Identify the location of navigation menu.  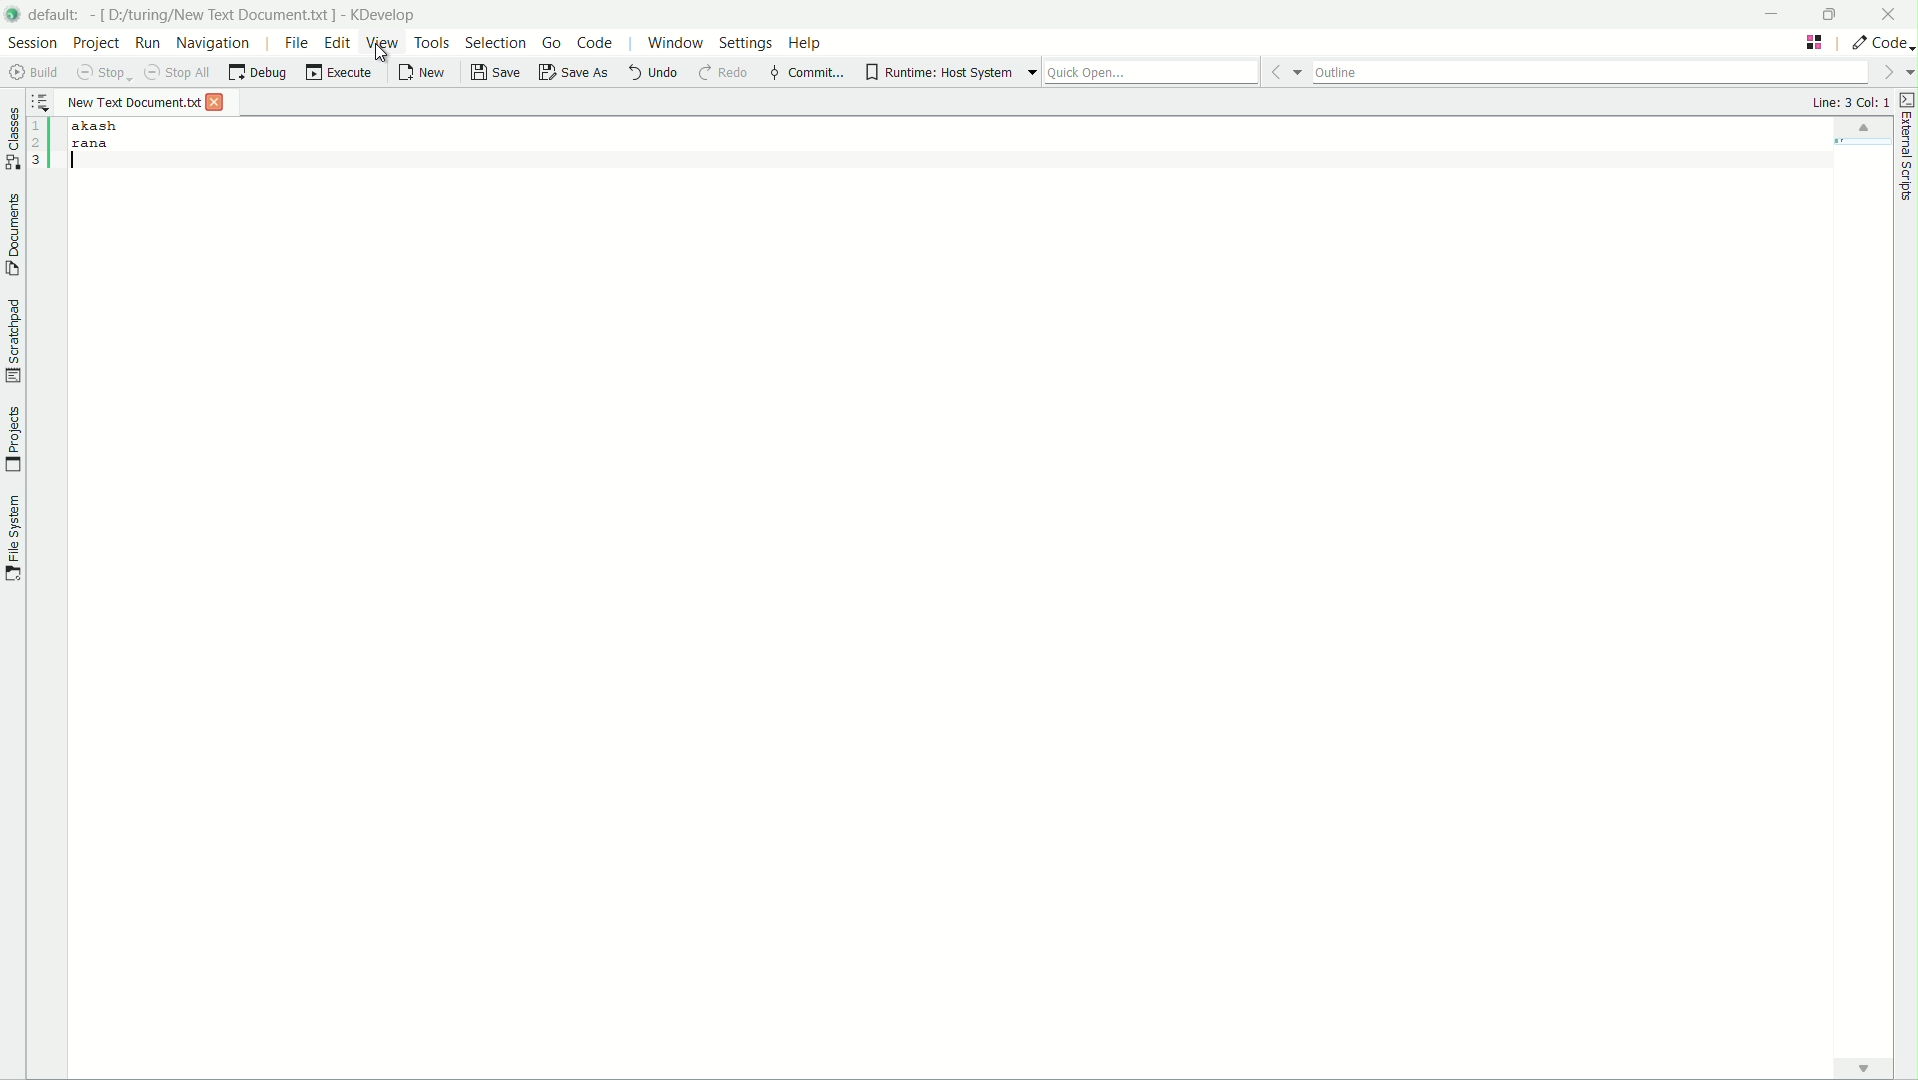
(214, 44).